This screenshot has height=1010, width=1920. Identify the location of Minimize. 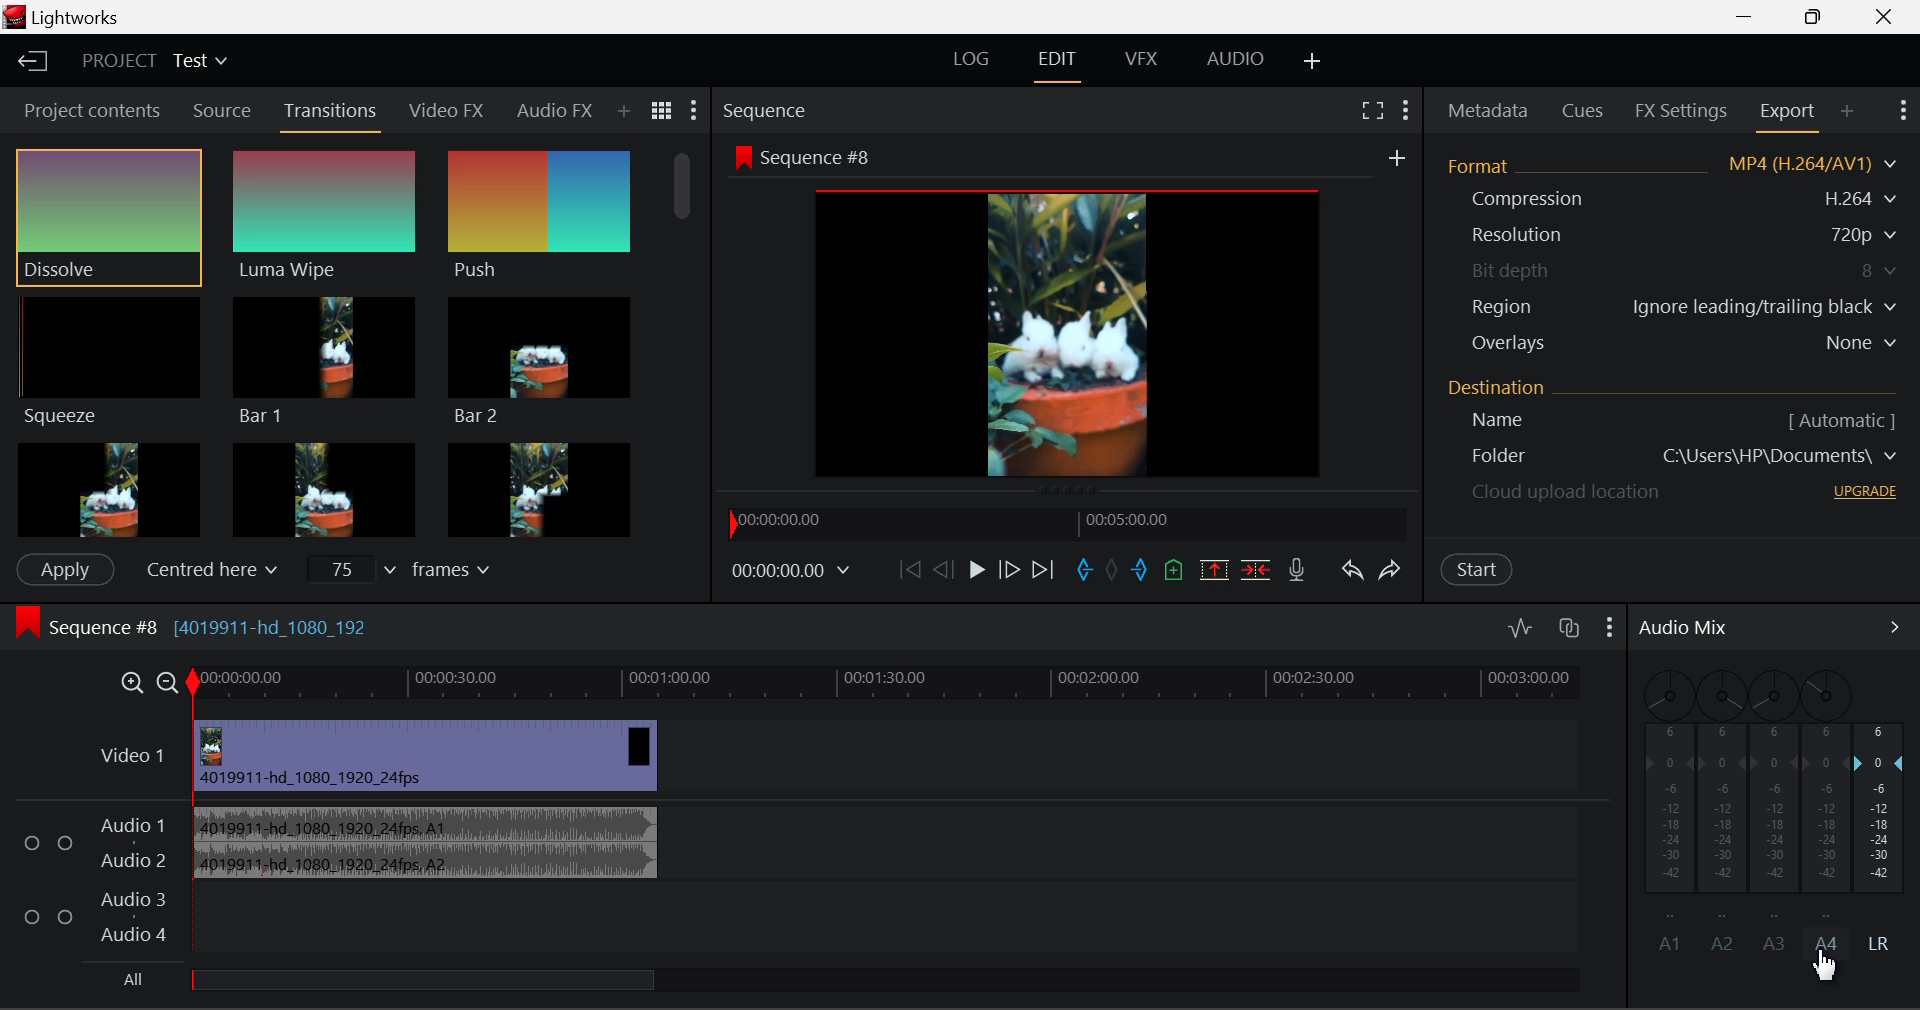
(1820, 17).